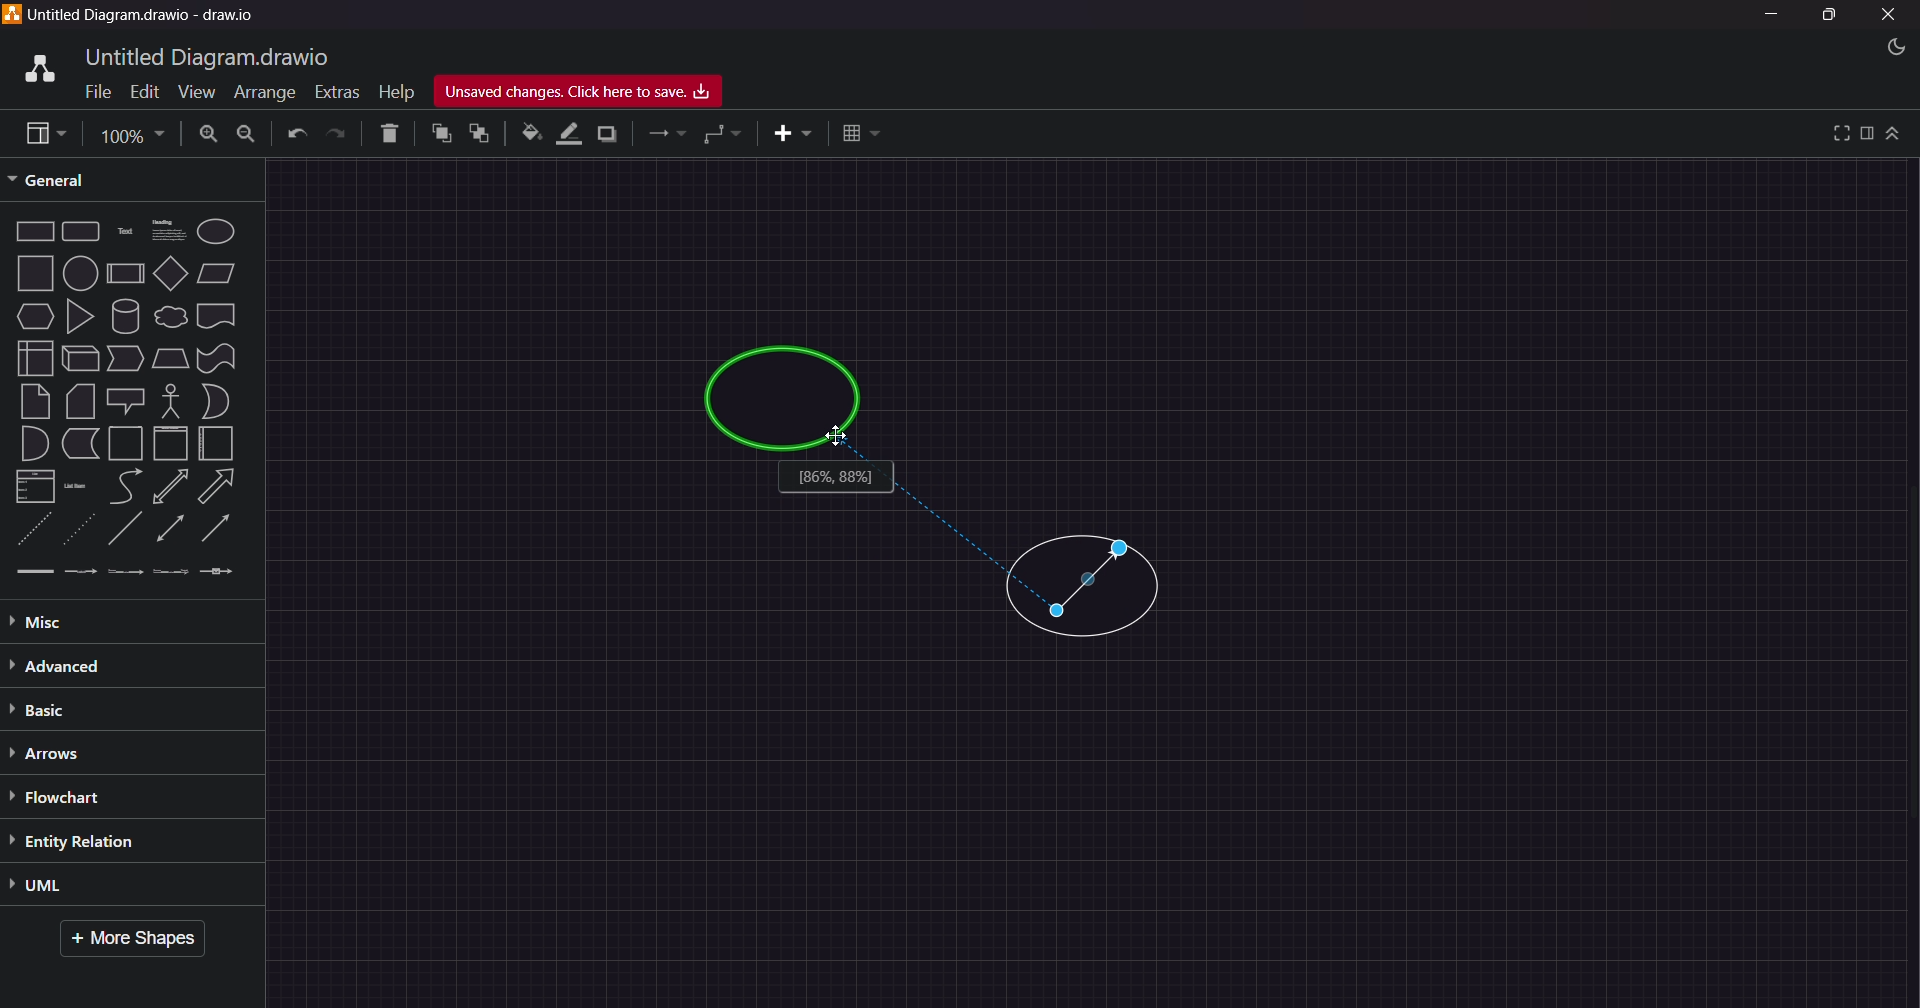 The height and width of the screenshot is (1008, 1920). I want to click on Edit, so click(140, 90).